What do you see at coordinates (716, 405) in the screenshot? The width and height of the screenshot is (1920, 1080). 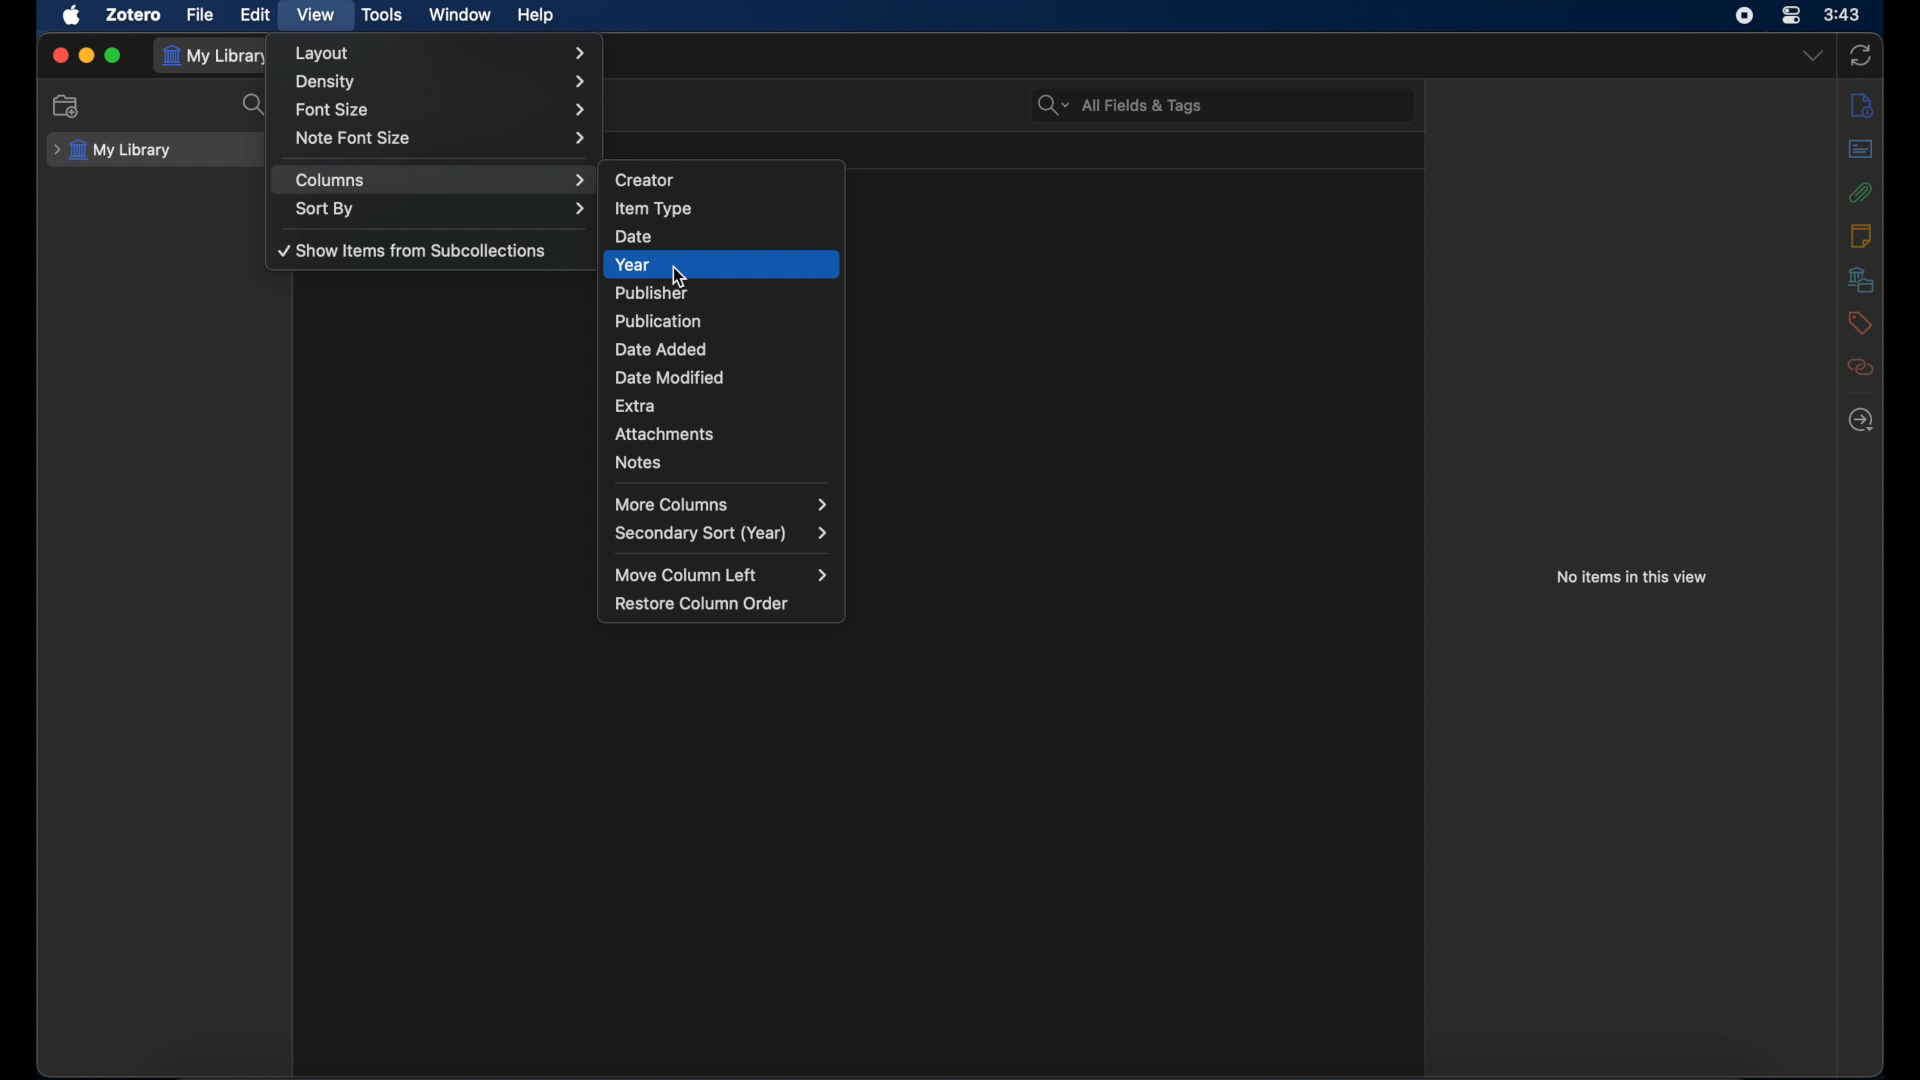 I see `extra` at bounding box center [716, 405].